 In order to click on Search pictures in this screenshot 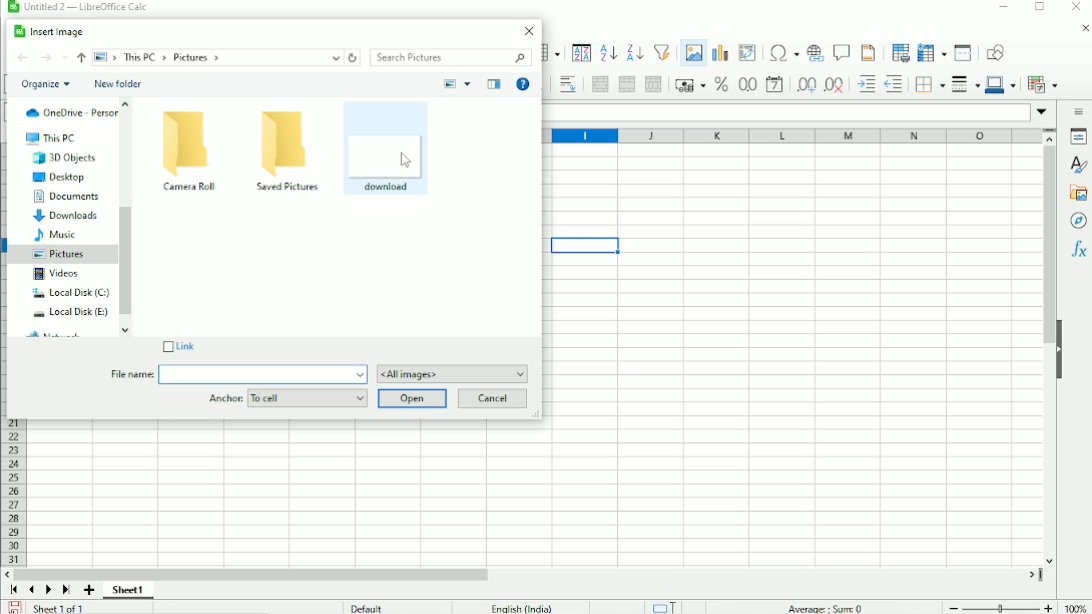, I will do `click(452, 58)`.